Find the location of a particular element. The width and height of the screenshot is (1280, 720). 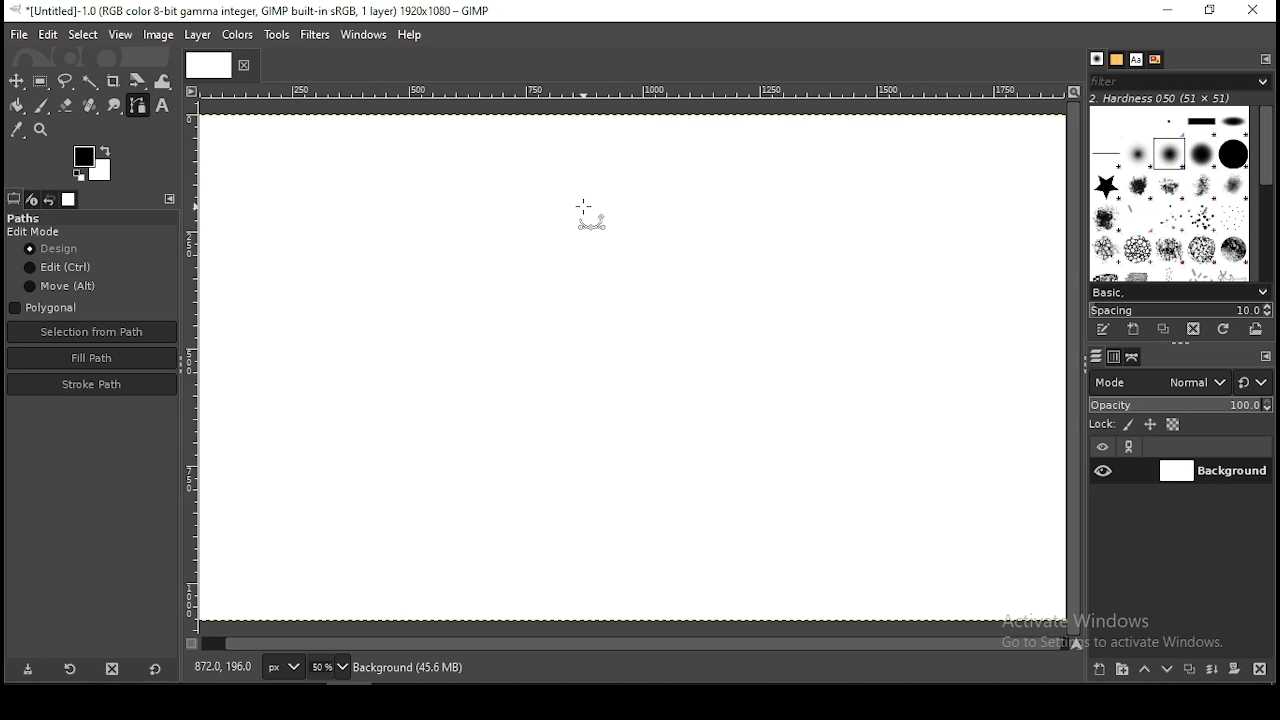

edit is located at coordinates (47, 35).